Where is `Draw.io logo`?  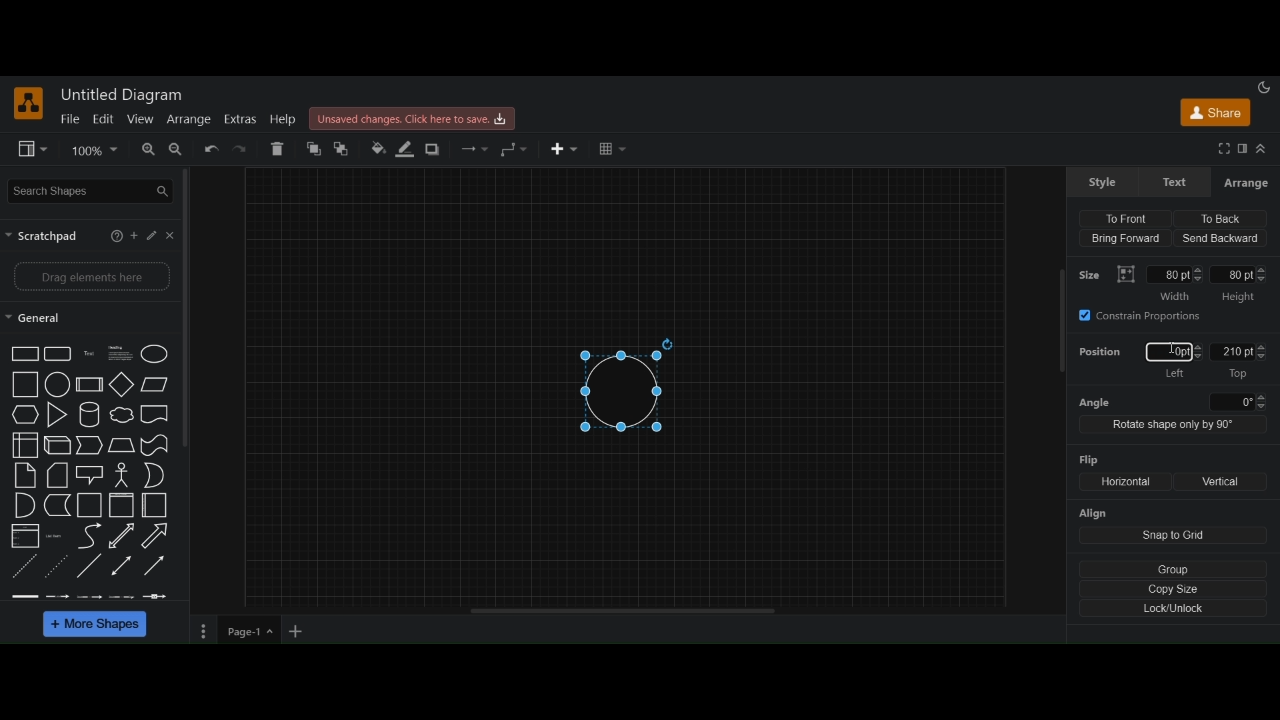 Draw.io logo is located at coordinates (29, 103).